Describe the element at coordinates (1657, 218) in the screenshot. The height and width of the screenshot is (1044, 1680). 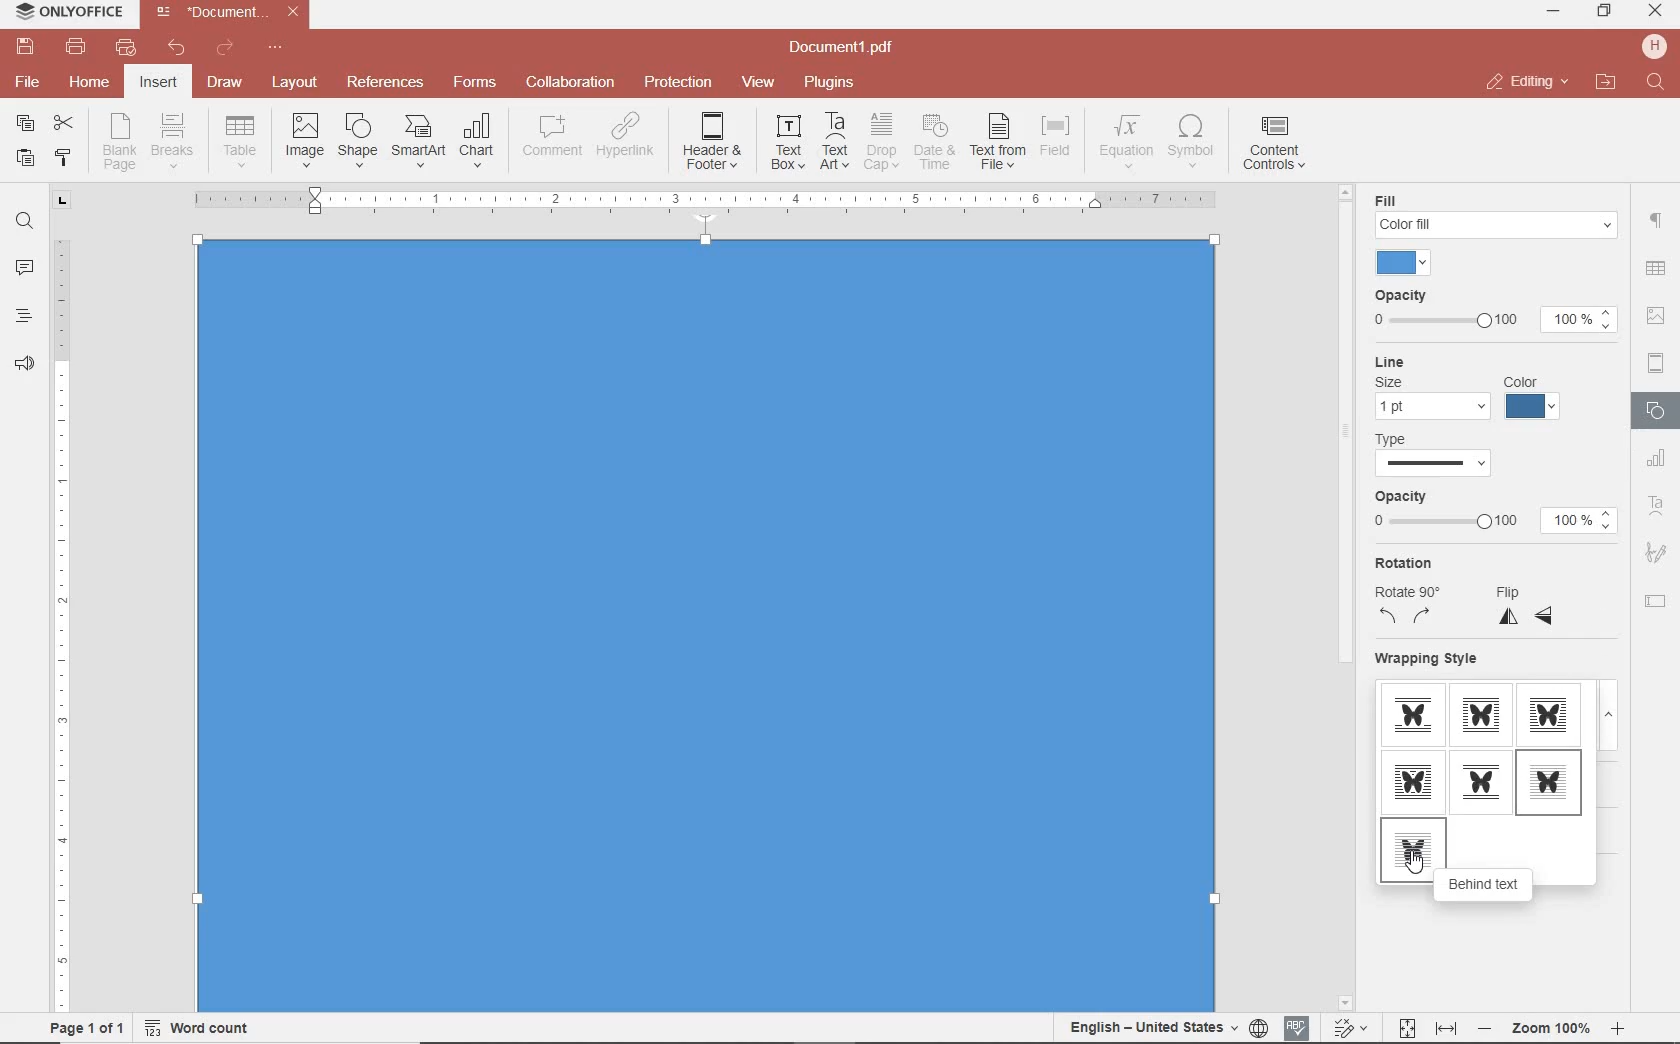
I see `paragraph setting` at that location.